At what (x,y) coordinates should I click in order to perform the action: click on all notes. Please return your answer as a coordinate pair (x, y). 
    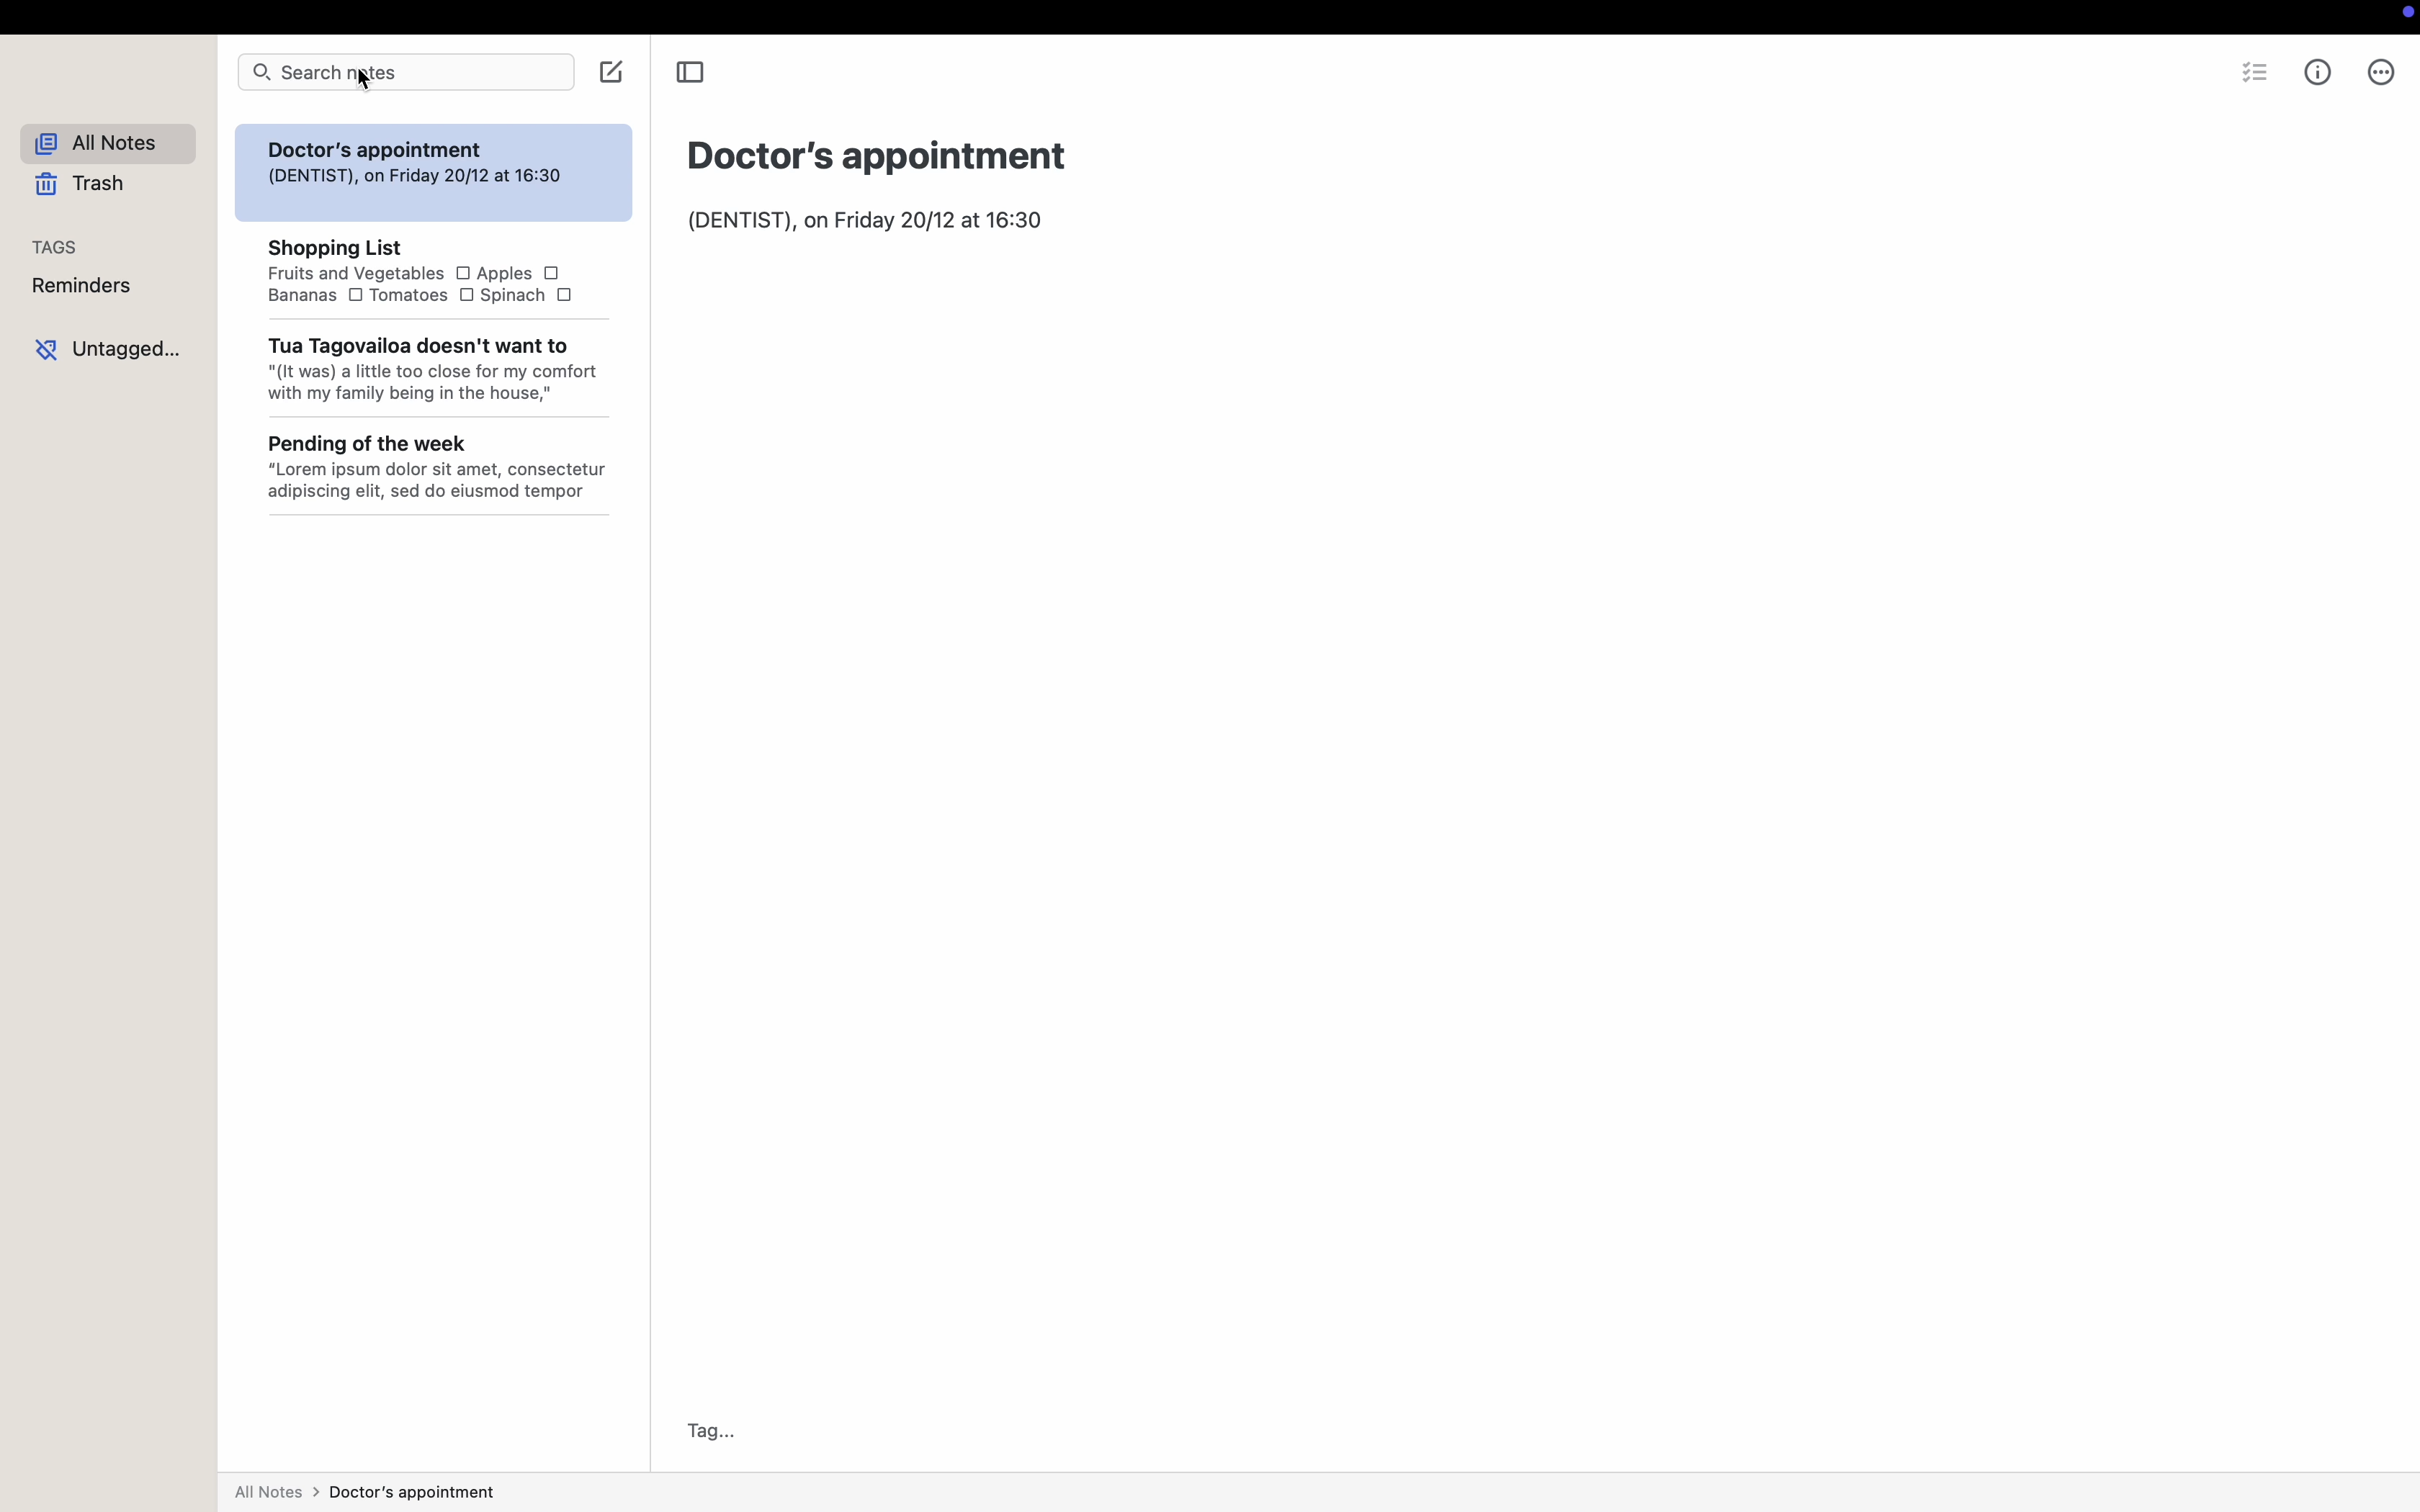
    Looking at the image, I should click on (107, 144).